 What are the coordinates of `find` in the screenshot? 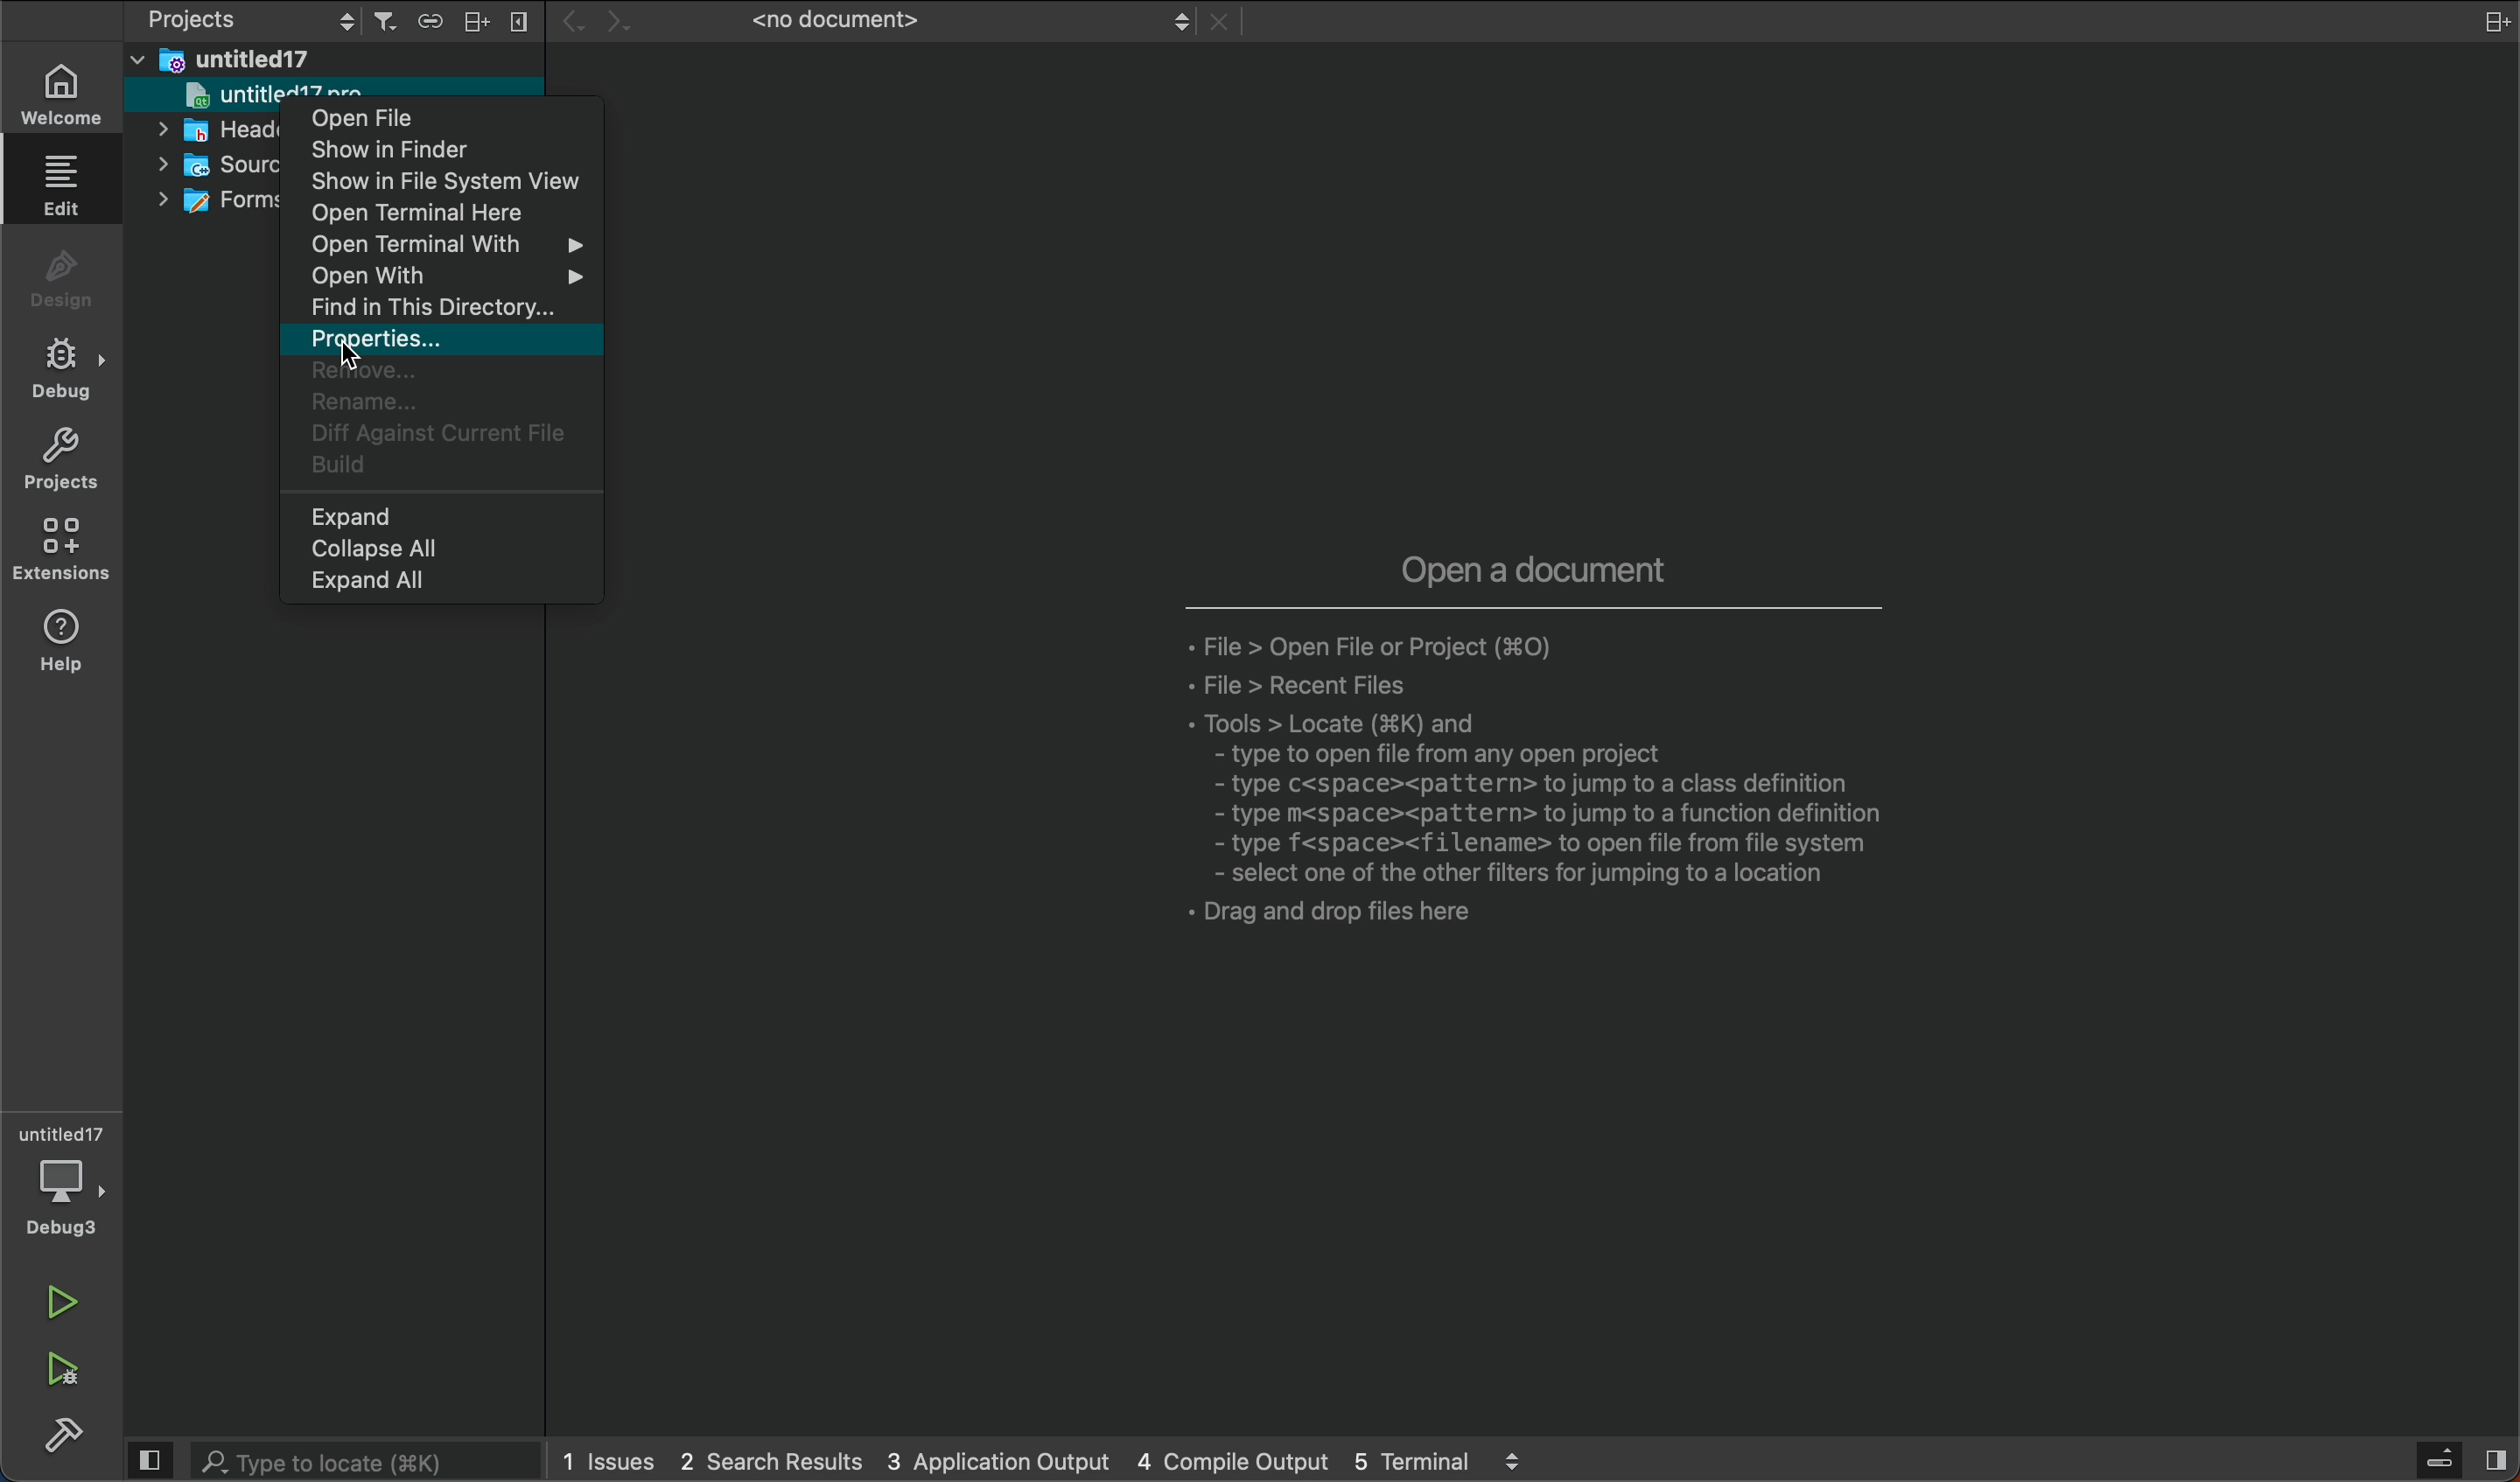 It's located at (445, 309).